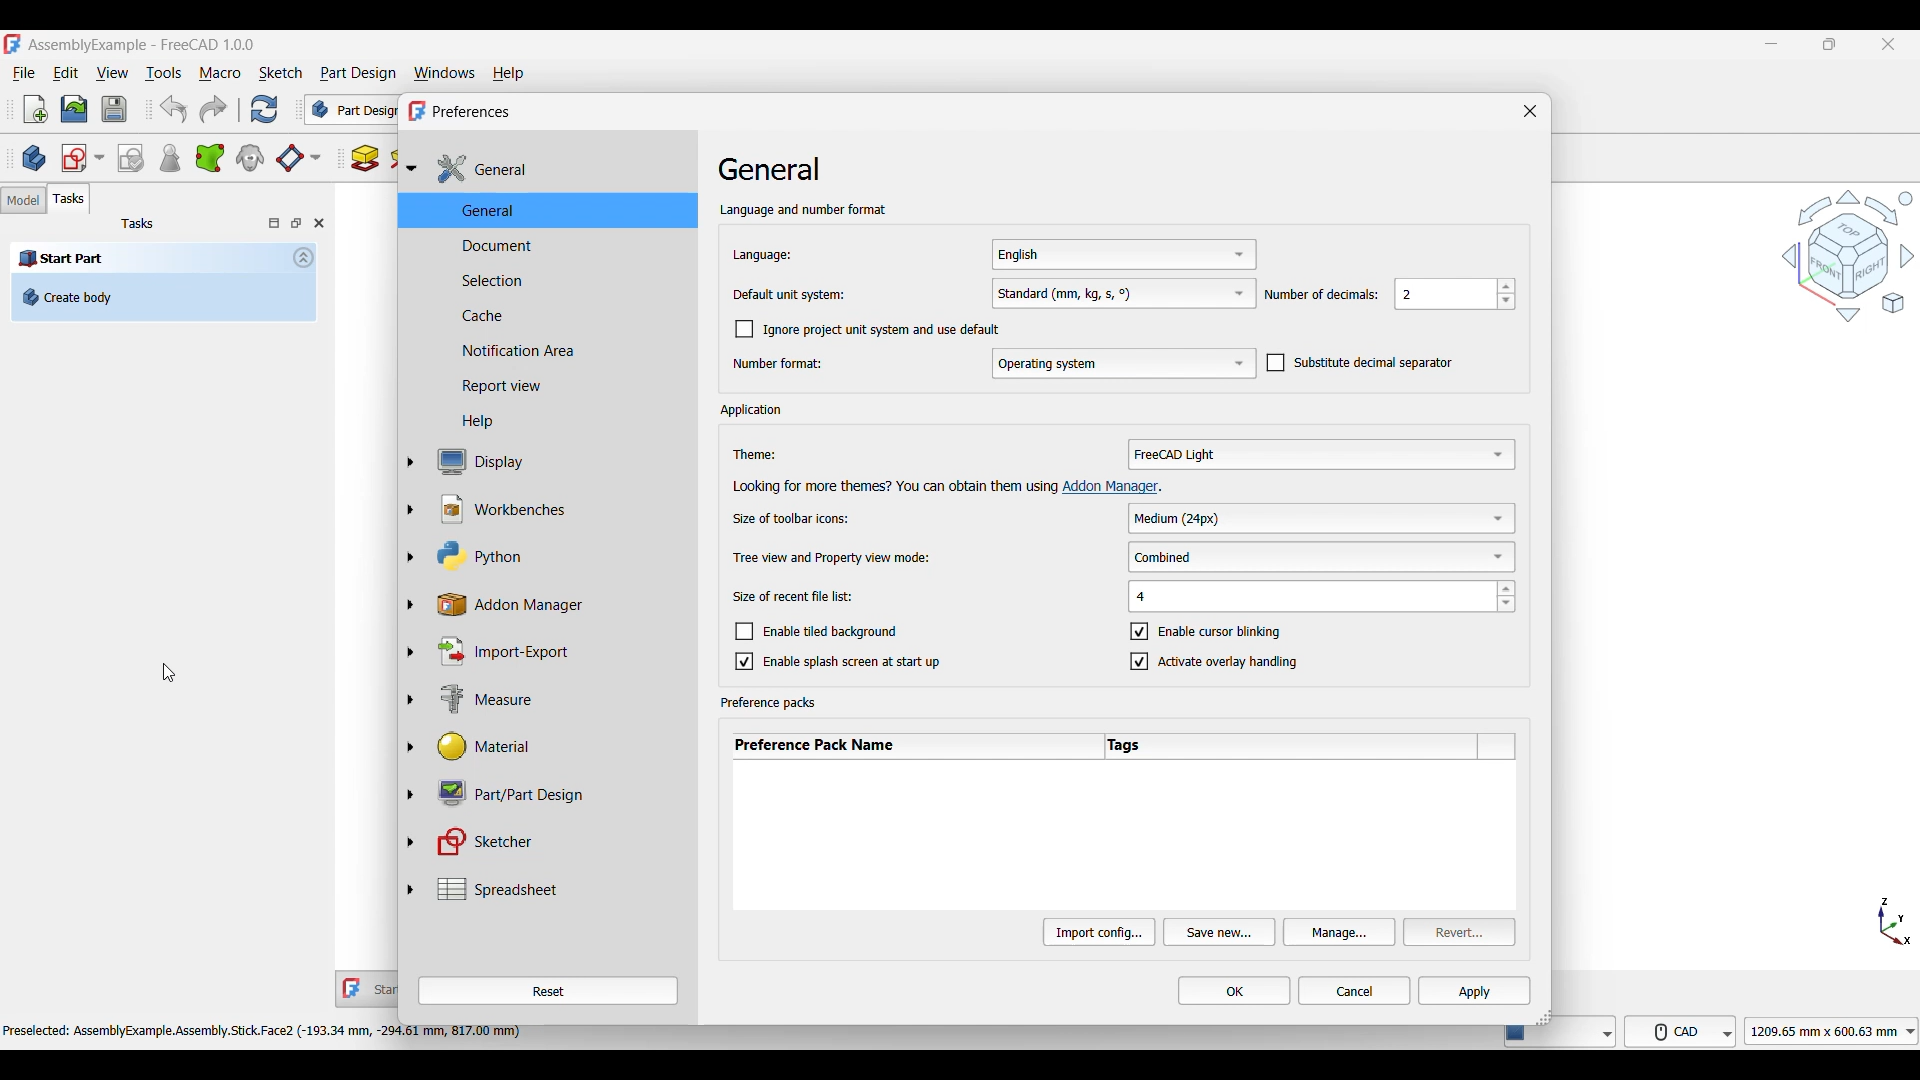  I want to click on Help, so click(553, 422).